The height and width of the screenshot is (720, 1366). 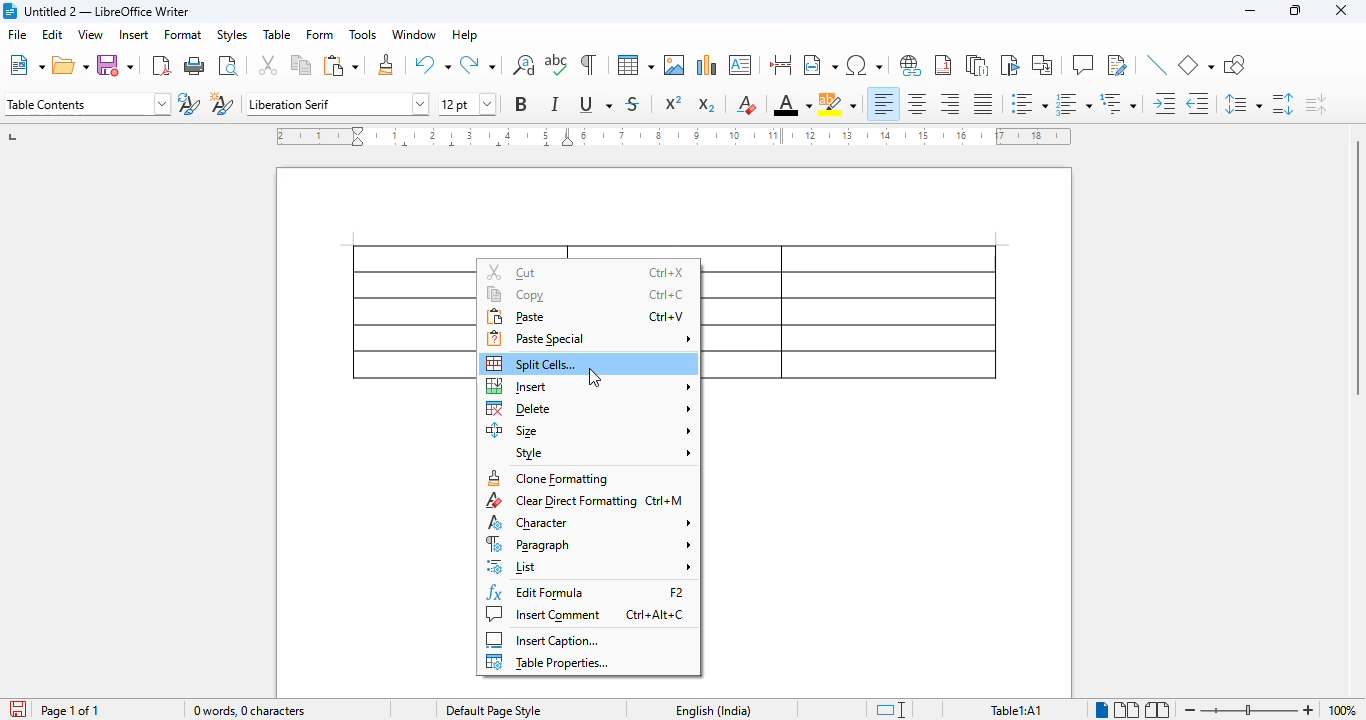 I want to click on edit formula, so click(x=538, y=592).